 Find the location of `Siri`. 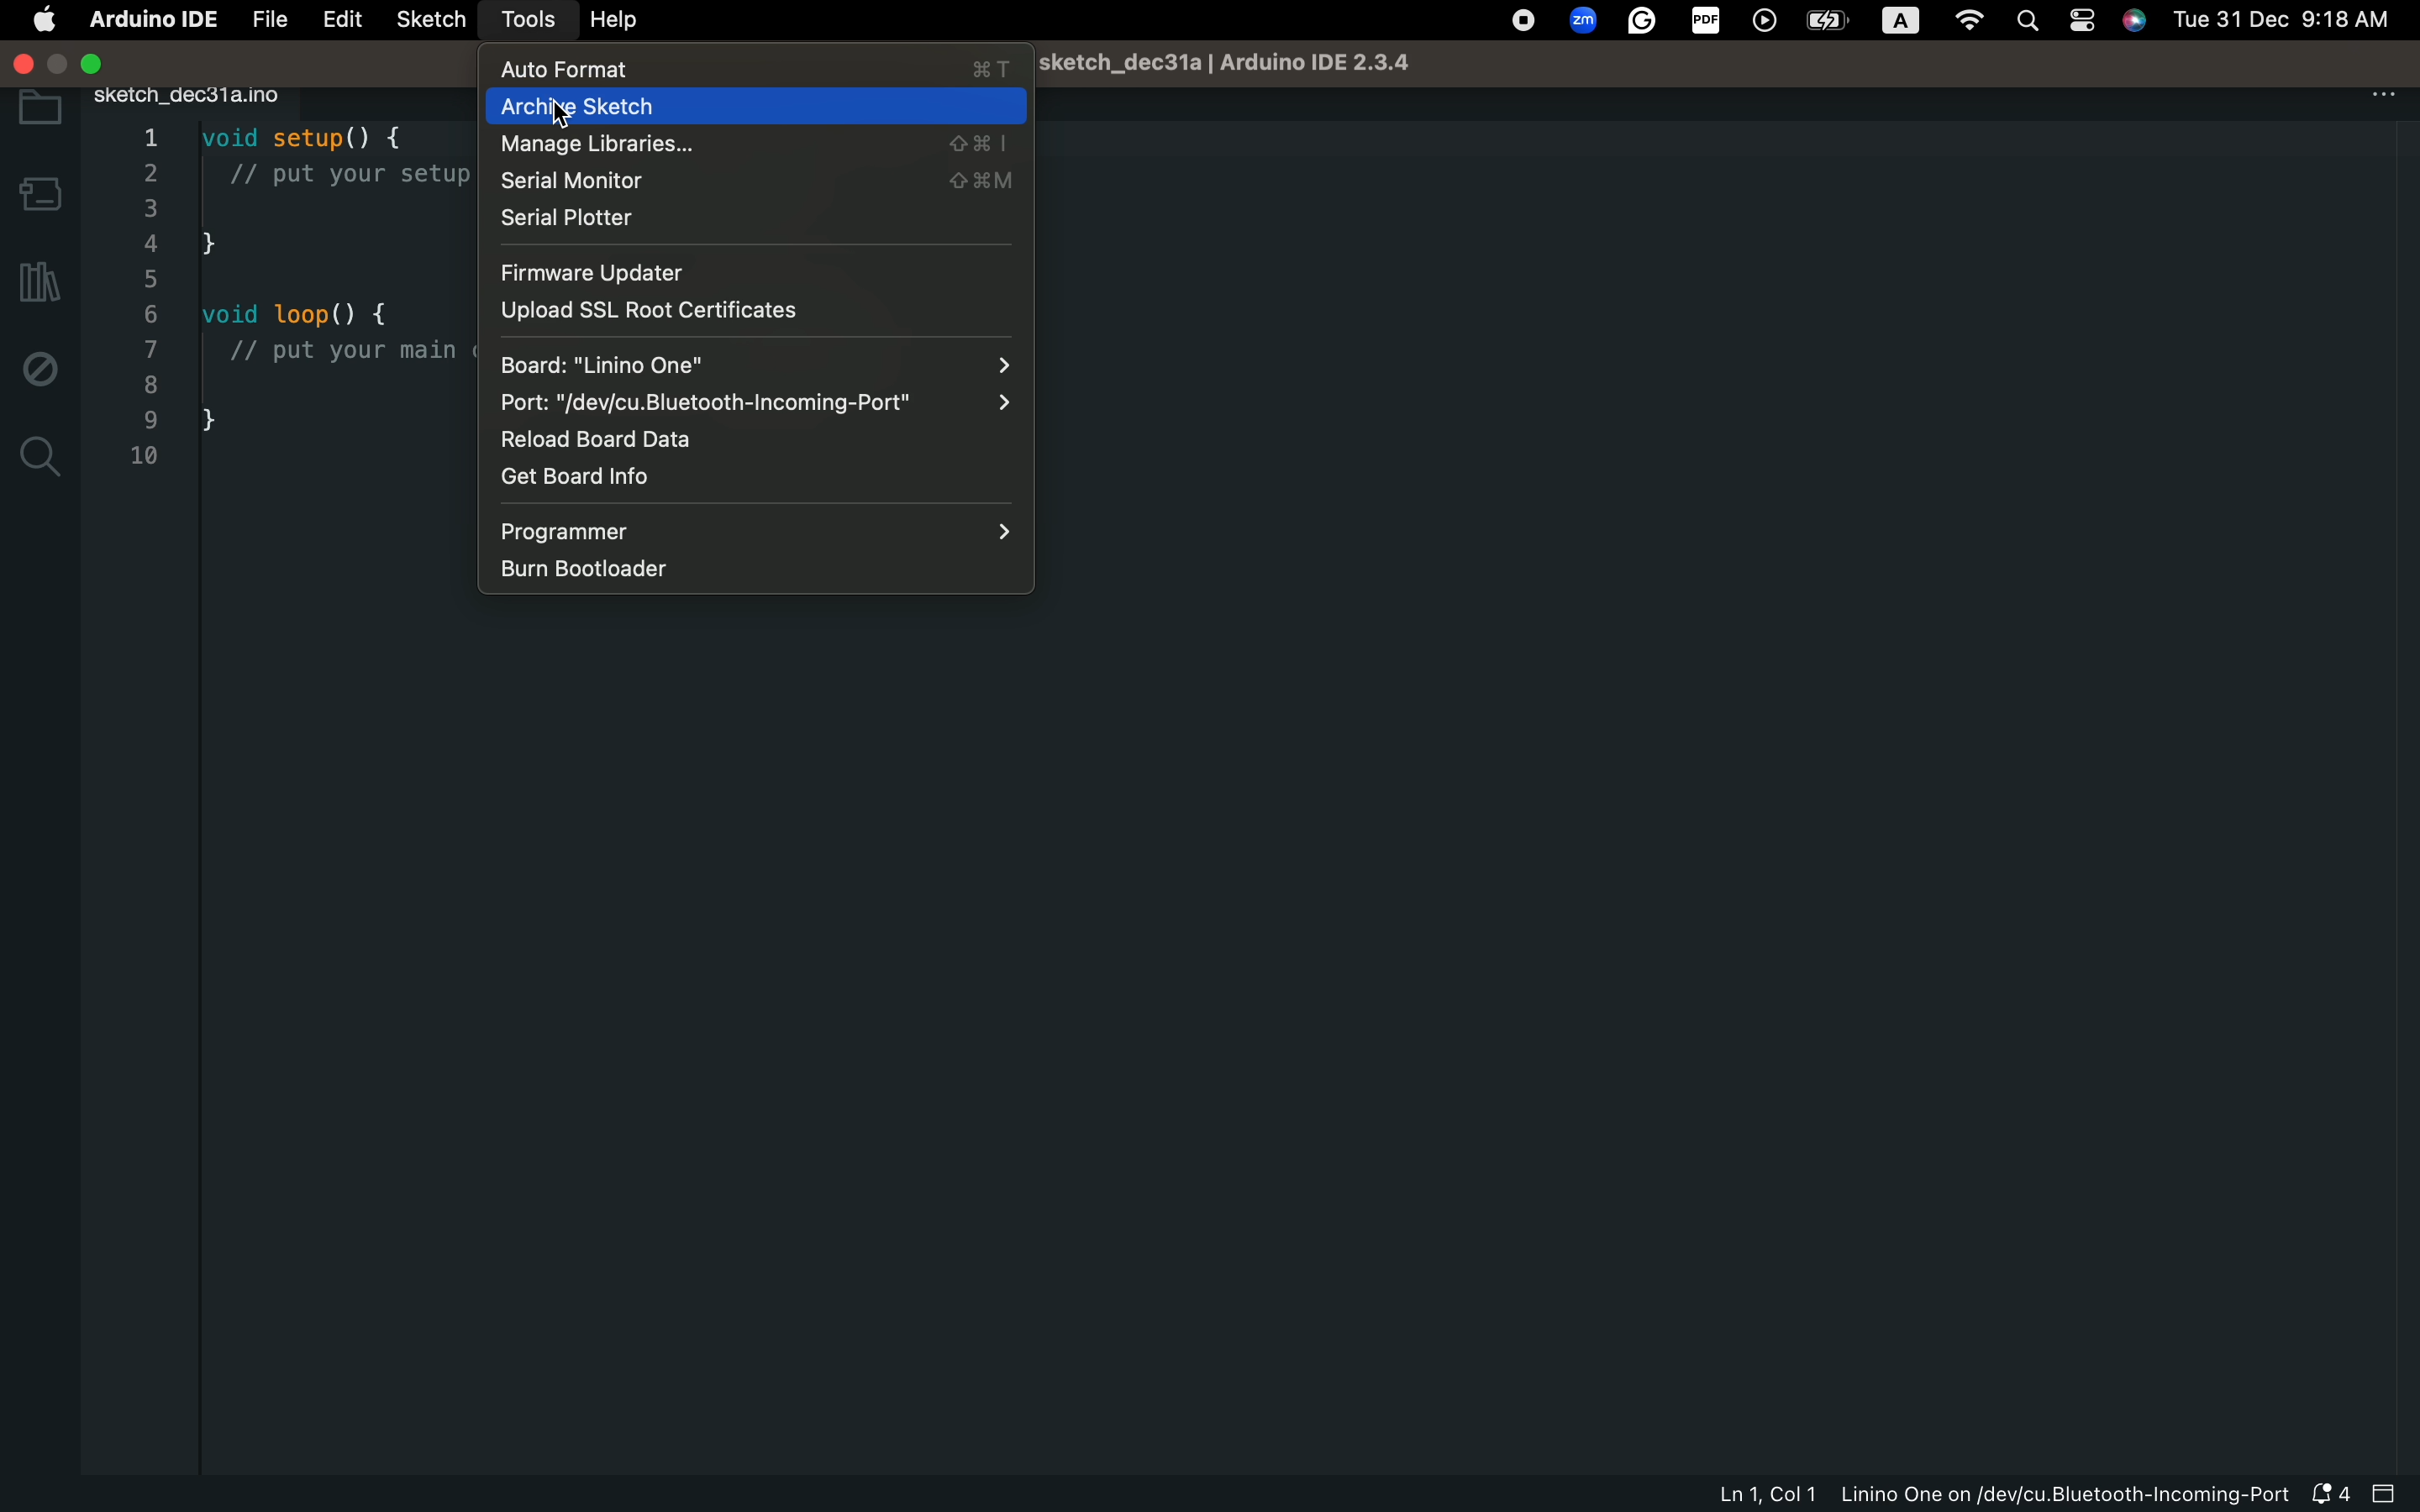

Siri is located at coordinates (2137, 19).